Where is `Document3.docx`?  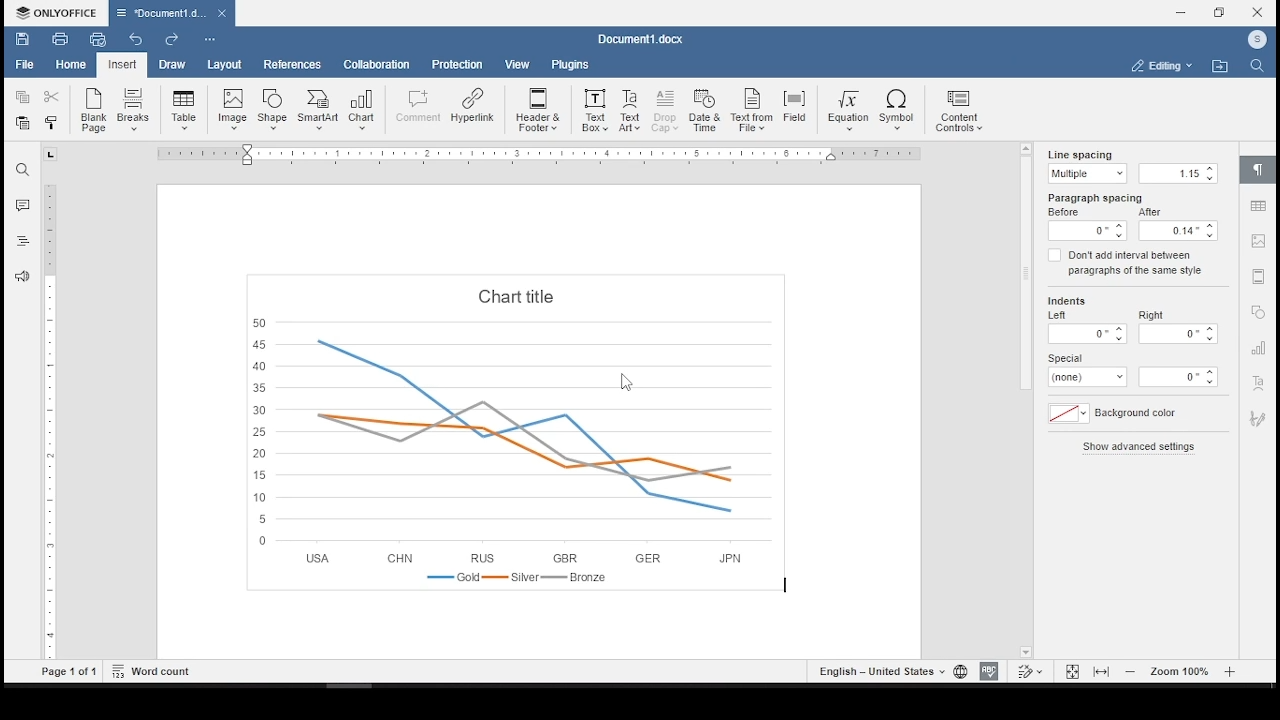
Document3.docx is located at coordinates (174, 12).